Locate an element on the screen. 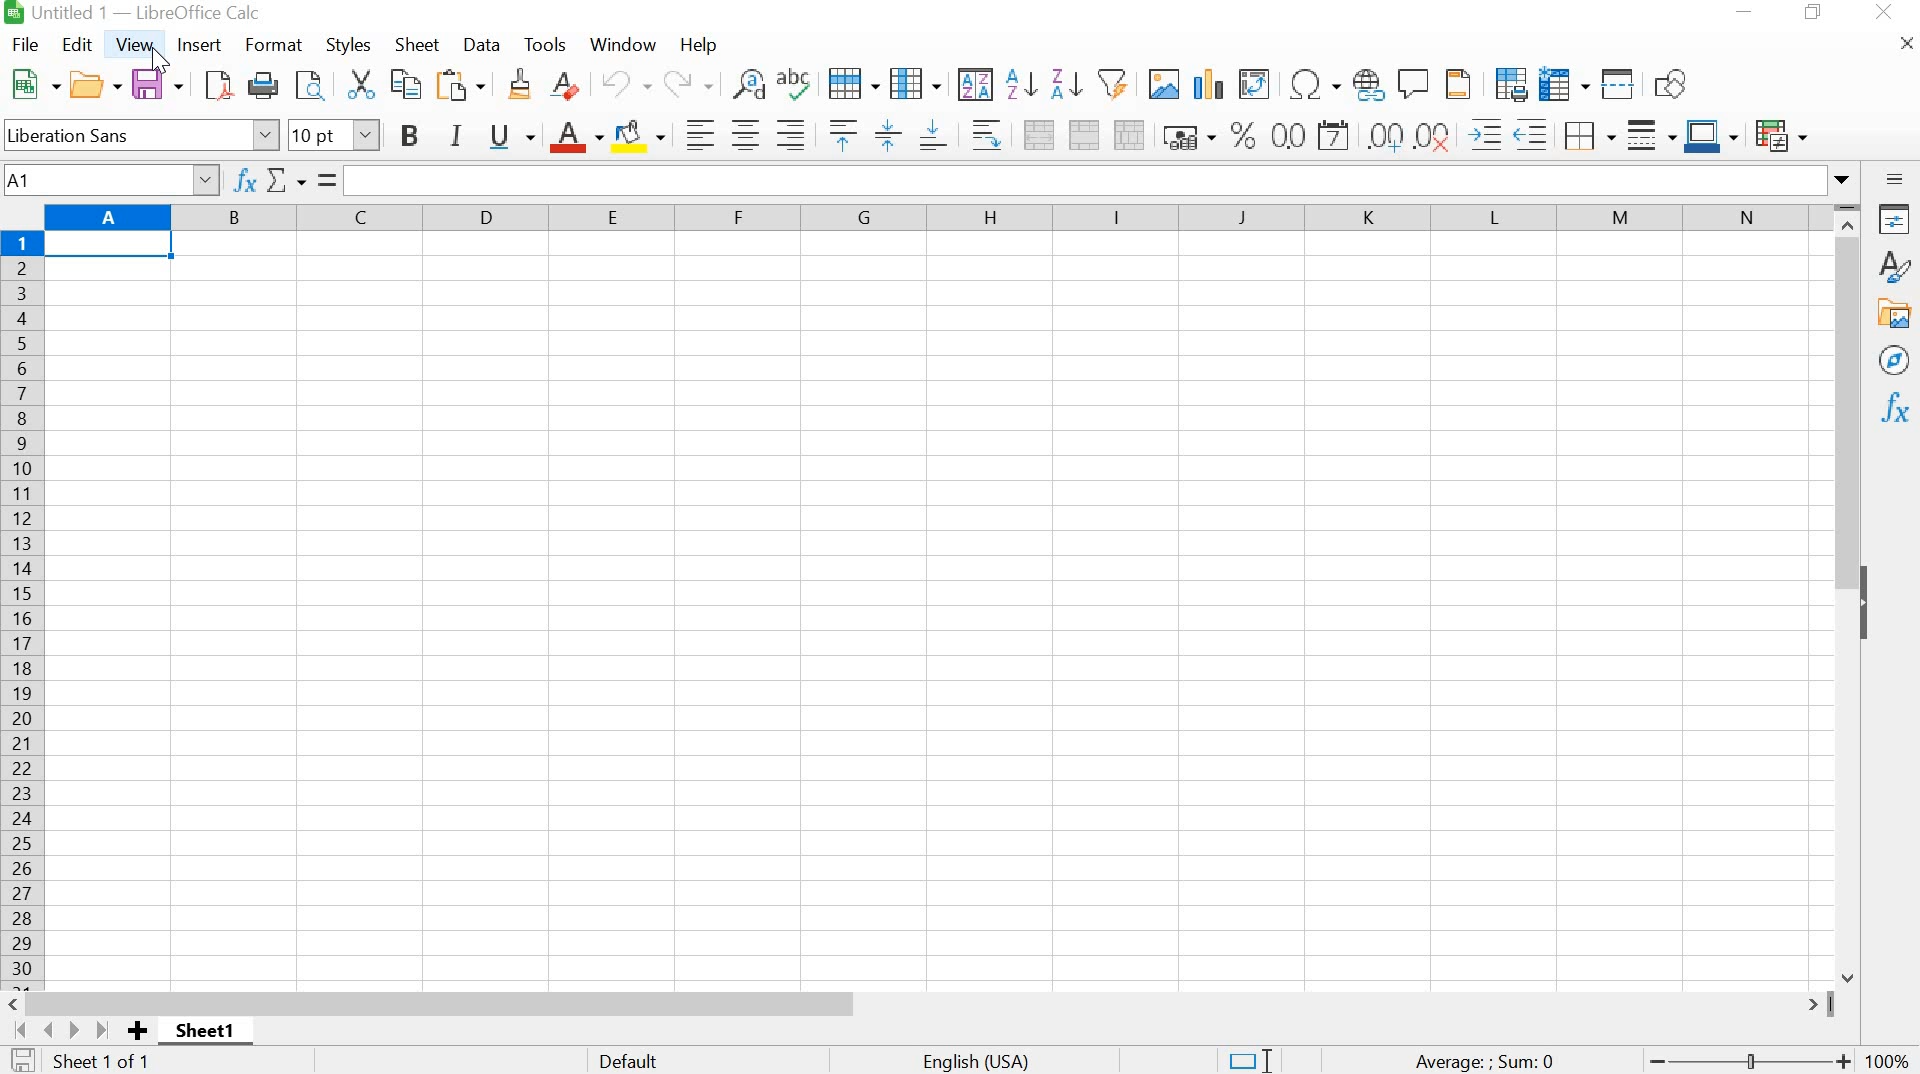  UNDERLINE is located at coordinates (512, 136).